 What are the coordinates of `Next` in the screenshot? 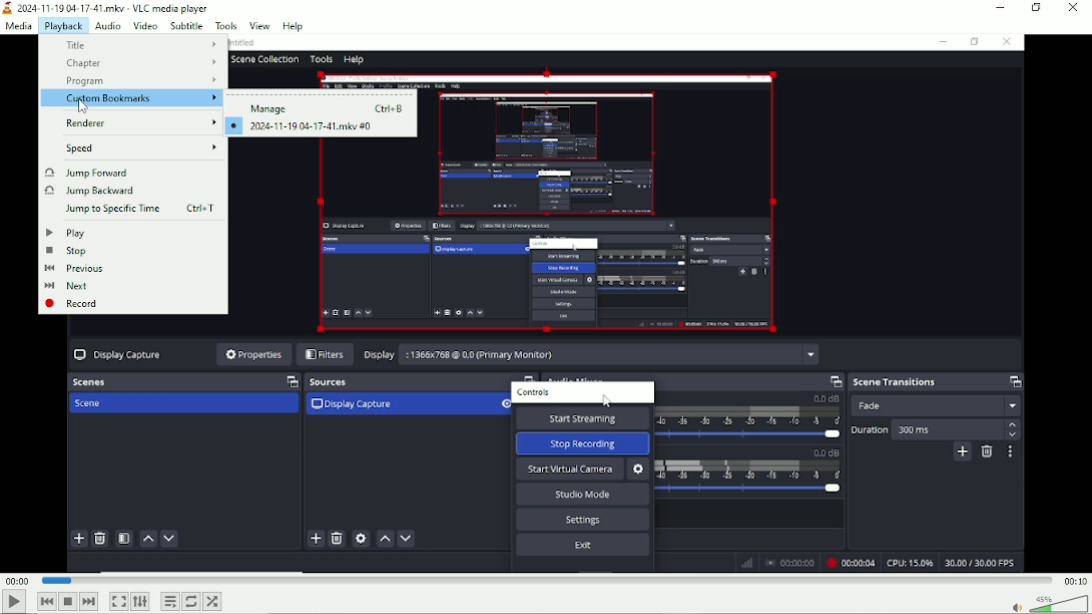 It's located at (89, 601).